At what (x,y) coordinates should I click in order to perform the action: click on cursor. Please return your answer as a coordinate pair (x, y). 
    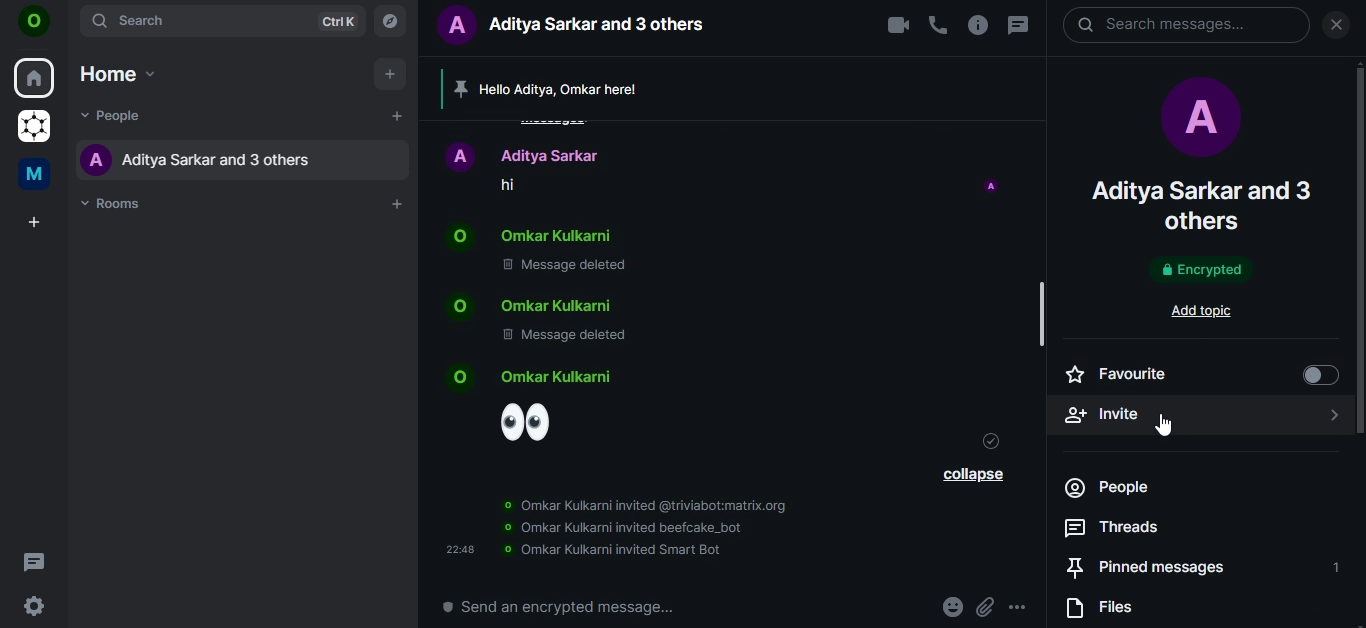
    Looking at the image, I should click on (1164, 425).